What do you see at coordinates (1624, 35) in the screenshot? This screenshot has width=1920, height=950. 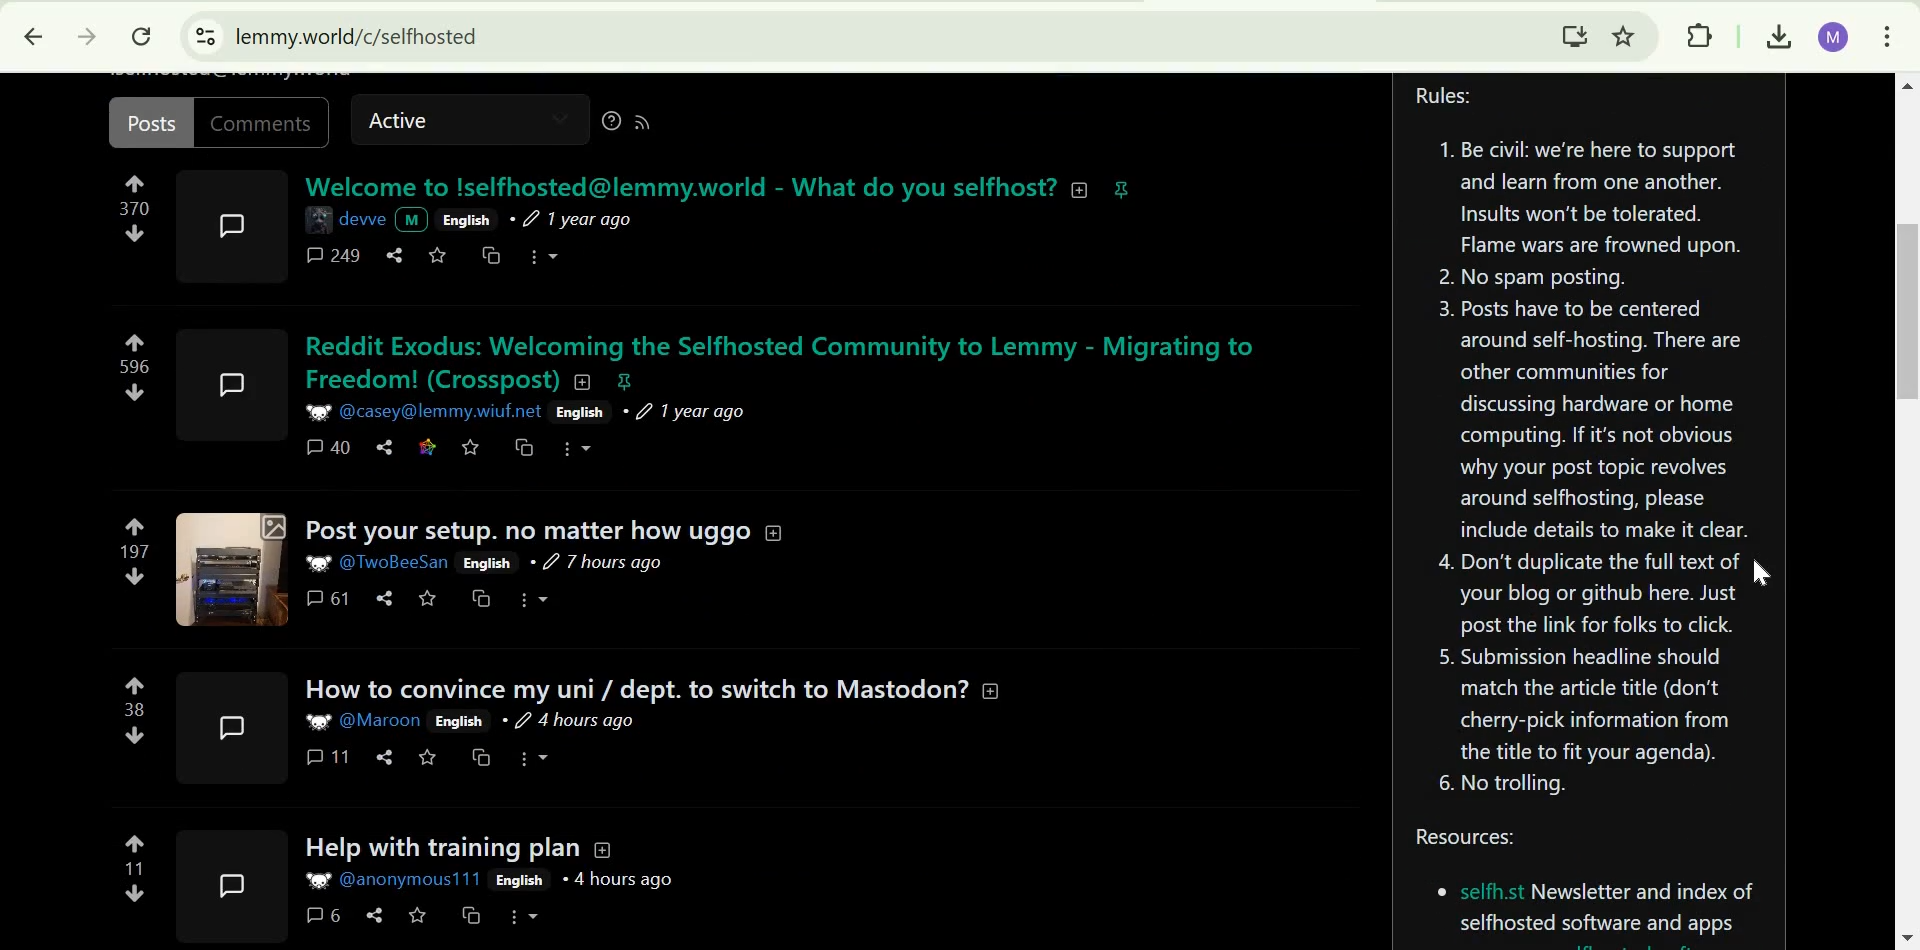 I see `Bookmark this tab` at bounding box center [1624, 35].